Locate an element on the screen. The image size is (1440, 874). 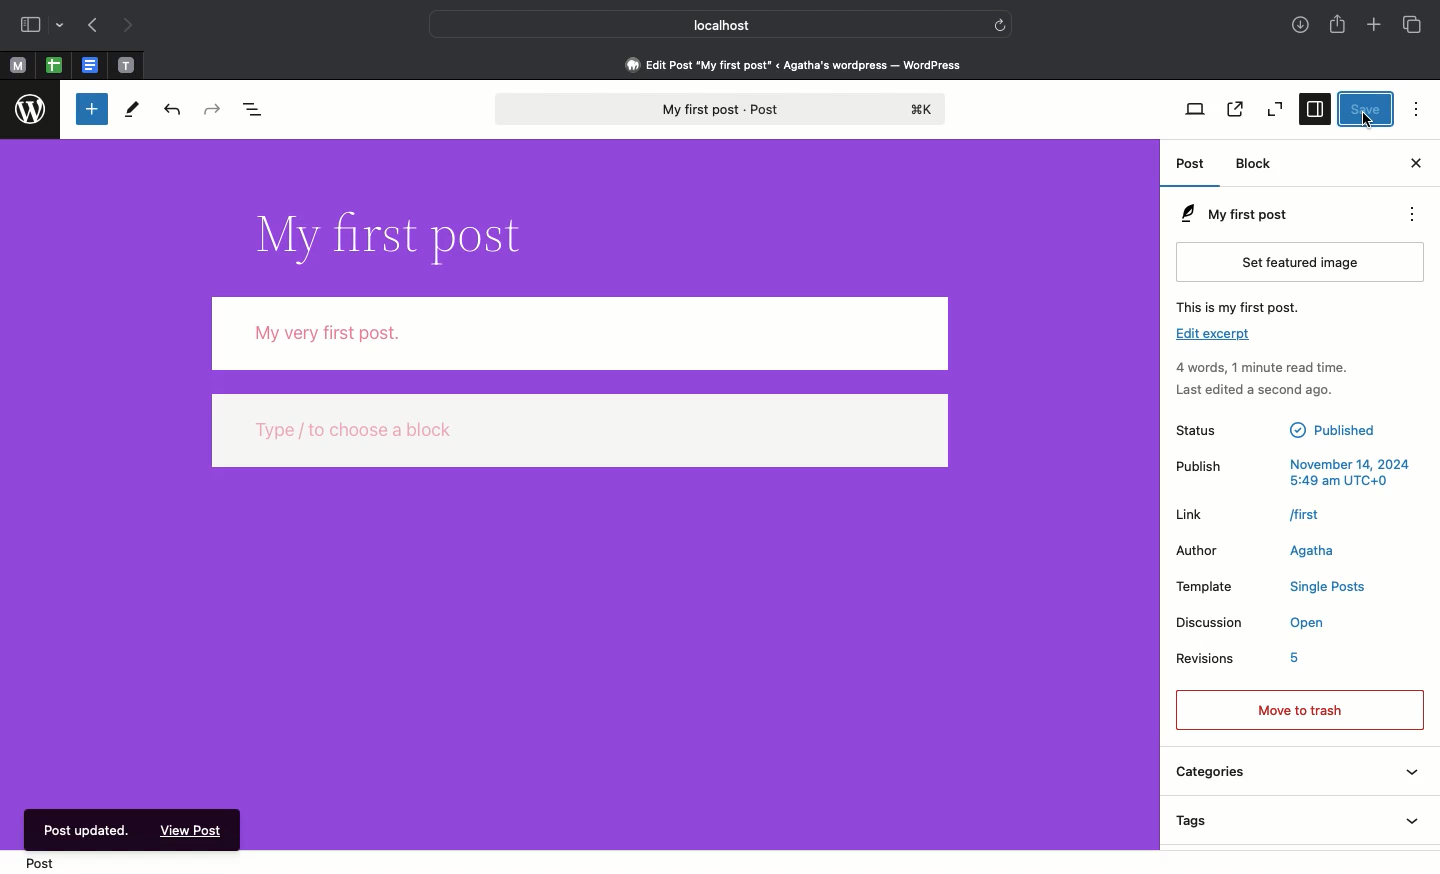
text tab is located at coordinates (126, 61).